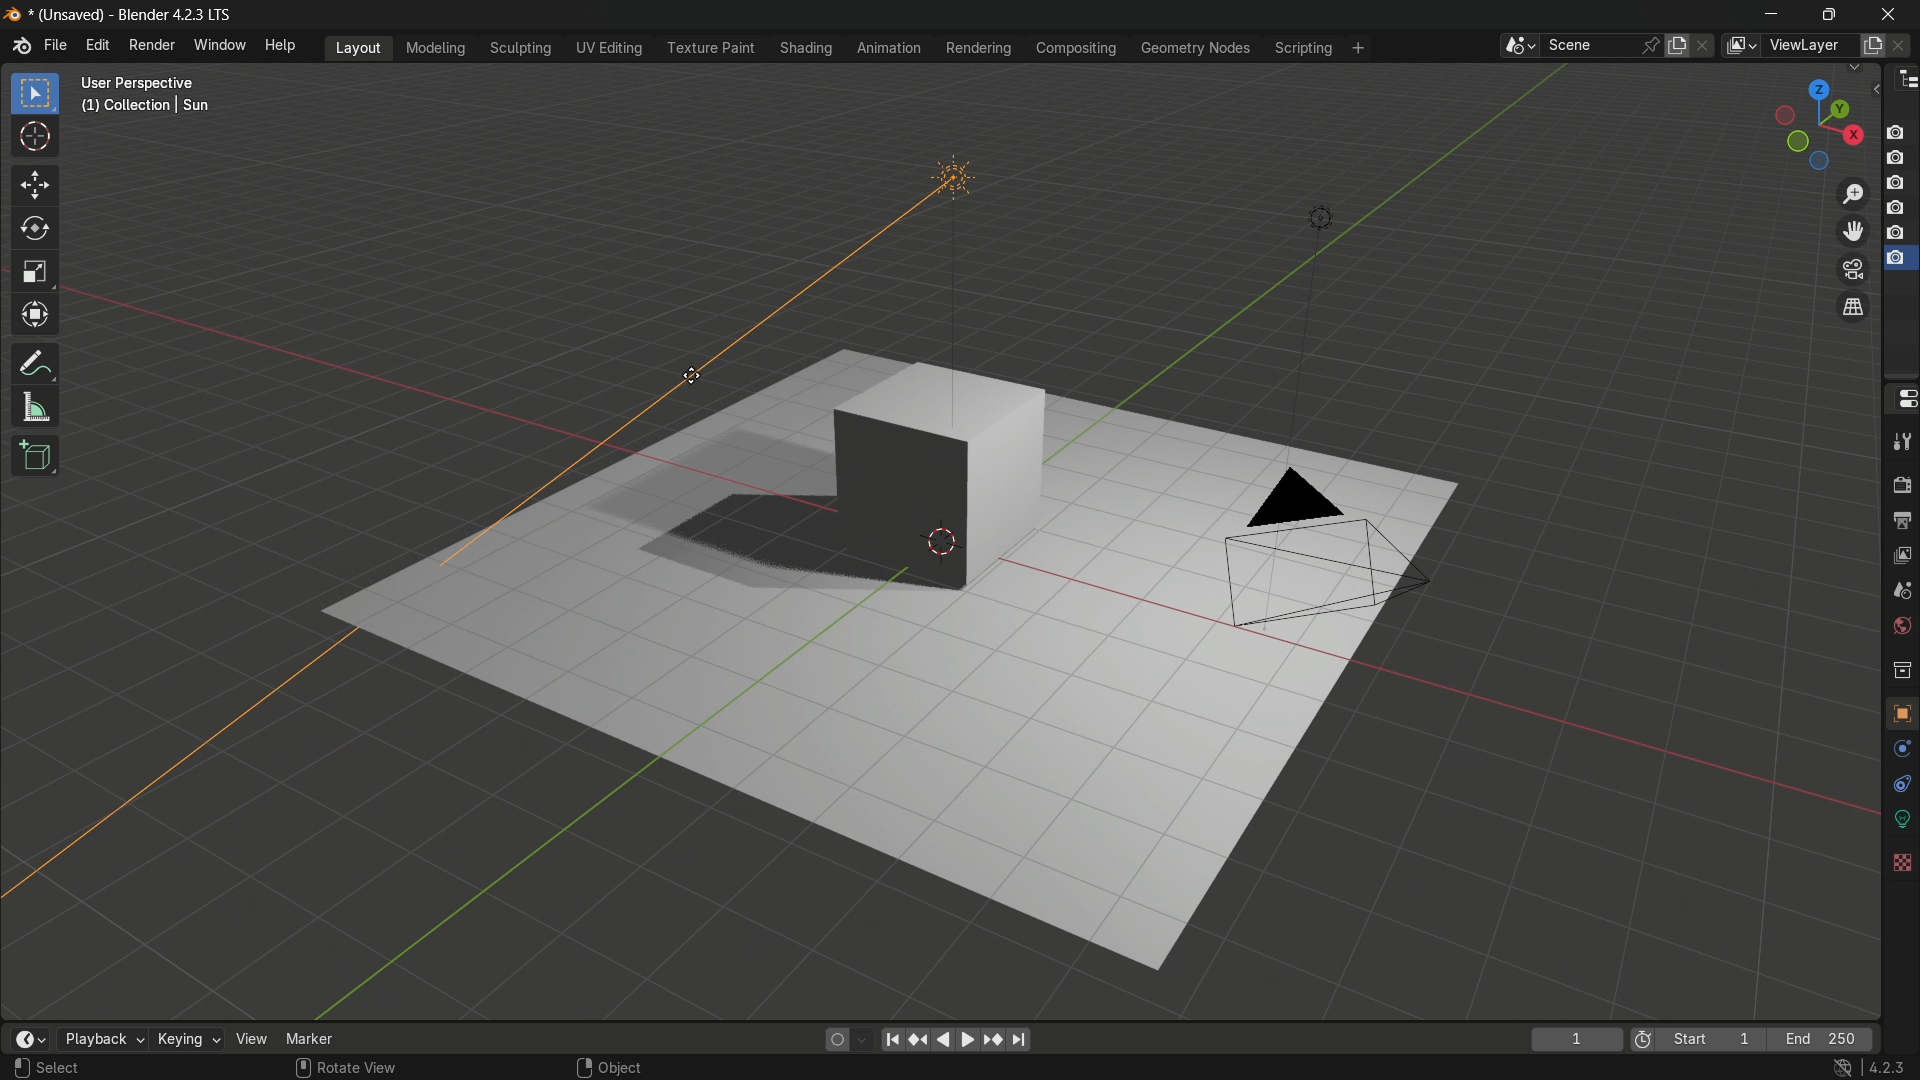 This screenshot has height=1080, width=1920. What do you see at coordinates (361, 47) in the screenshot?
I see `layout` at bounding box center [361, 47].